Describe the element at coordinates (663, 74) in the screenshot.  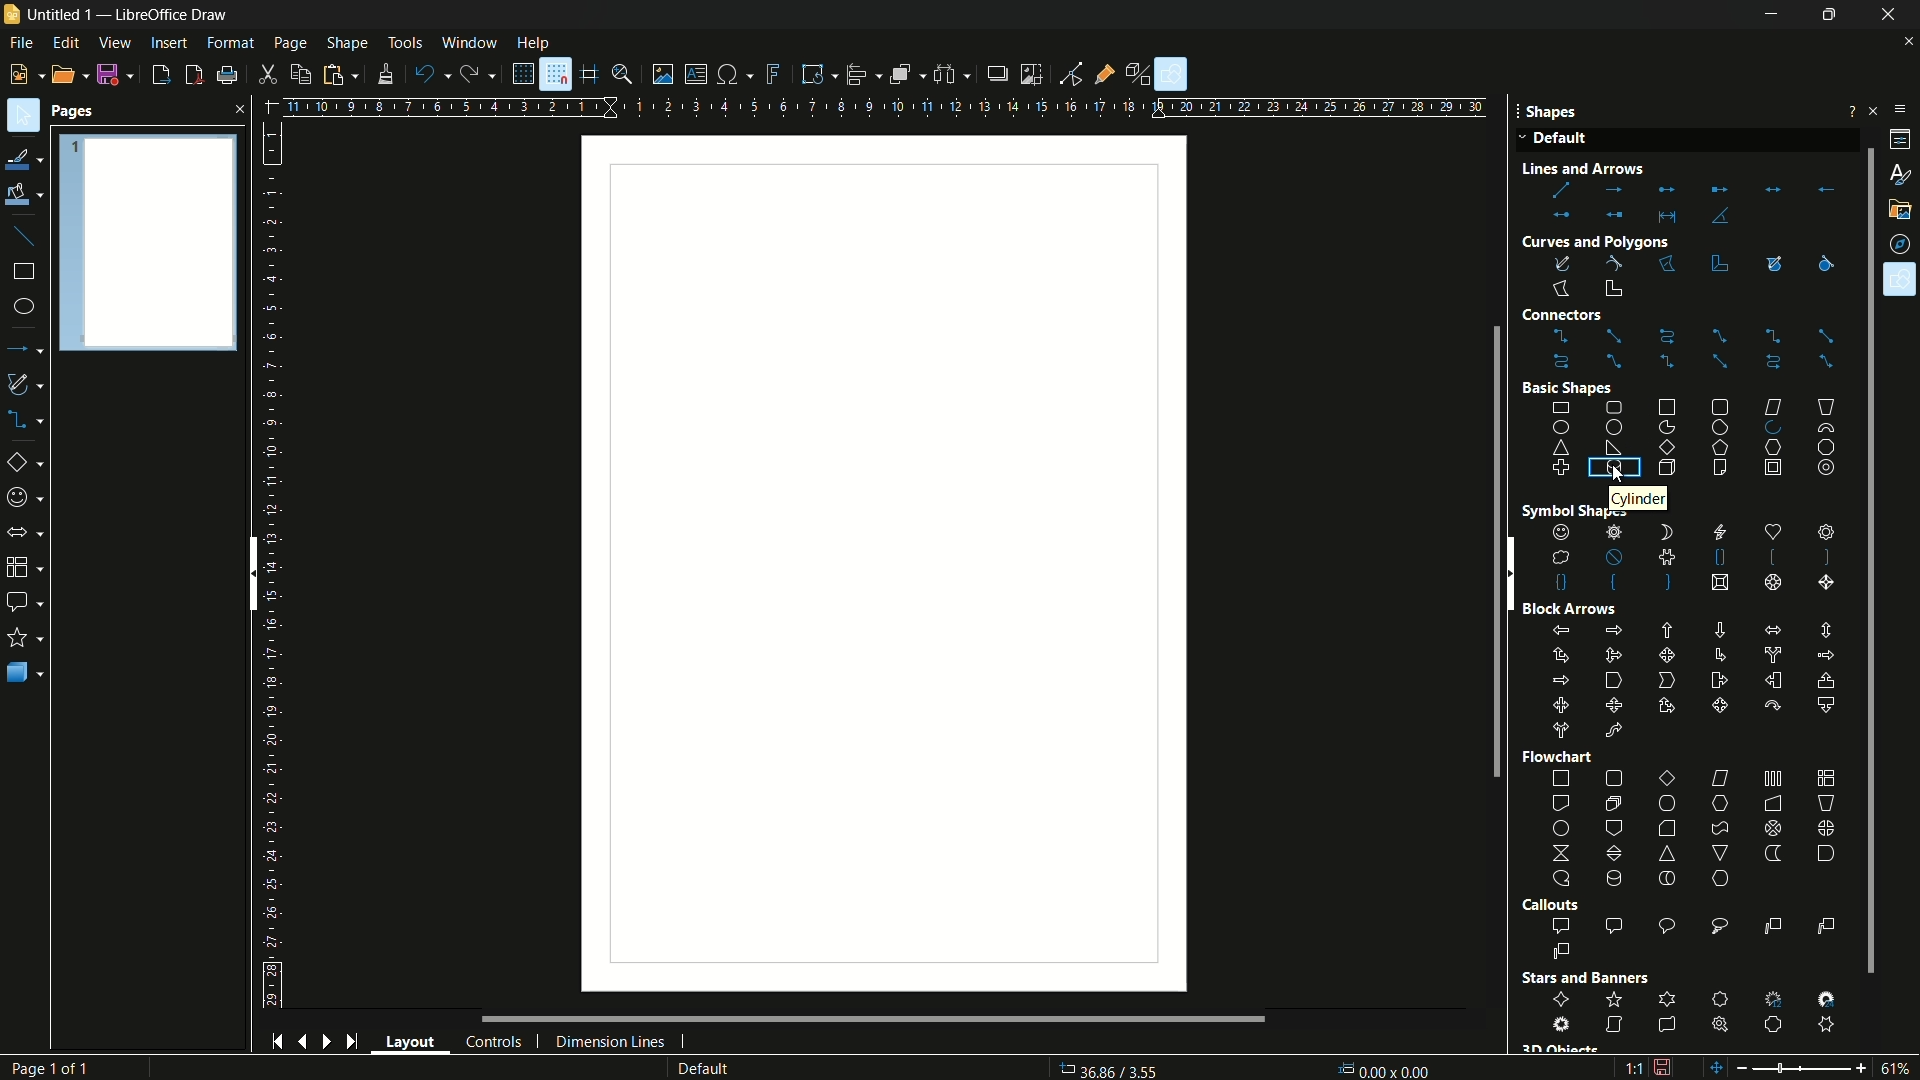
I see `insert image` at that location.